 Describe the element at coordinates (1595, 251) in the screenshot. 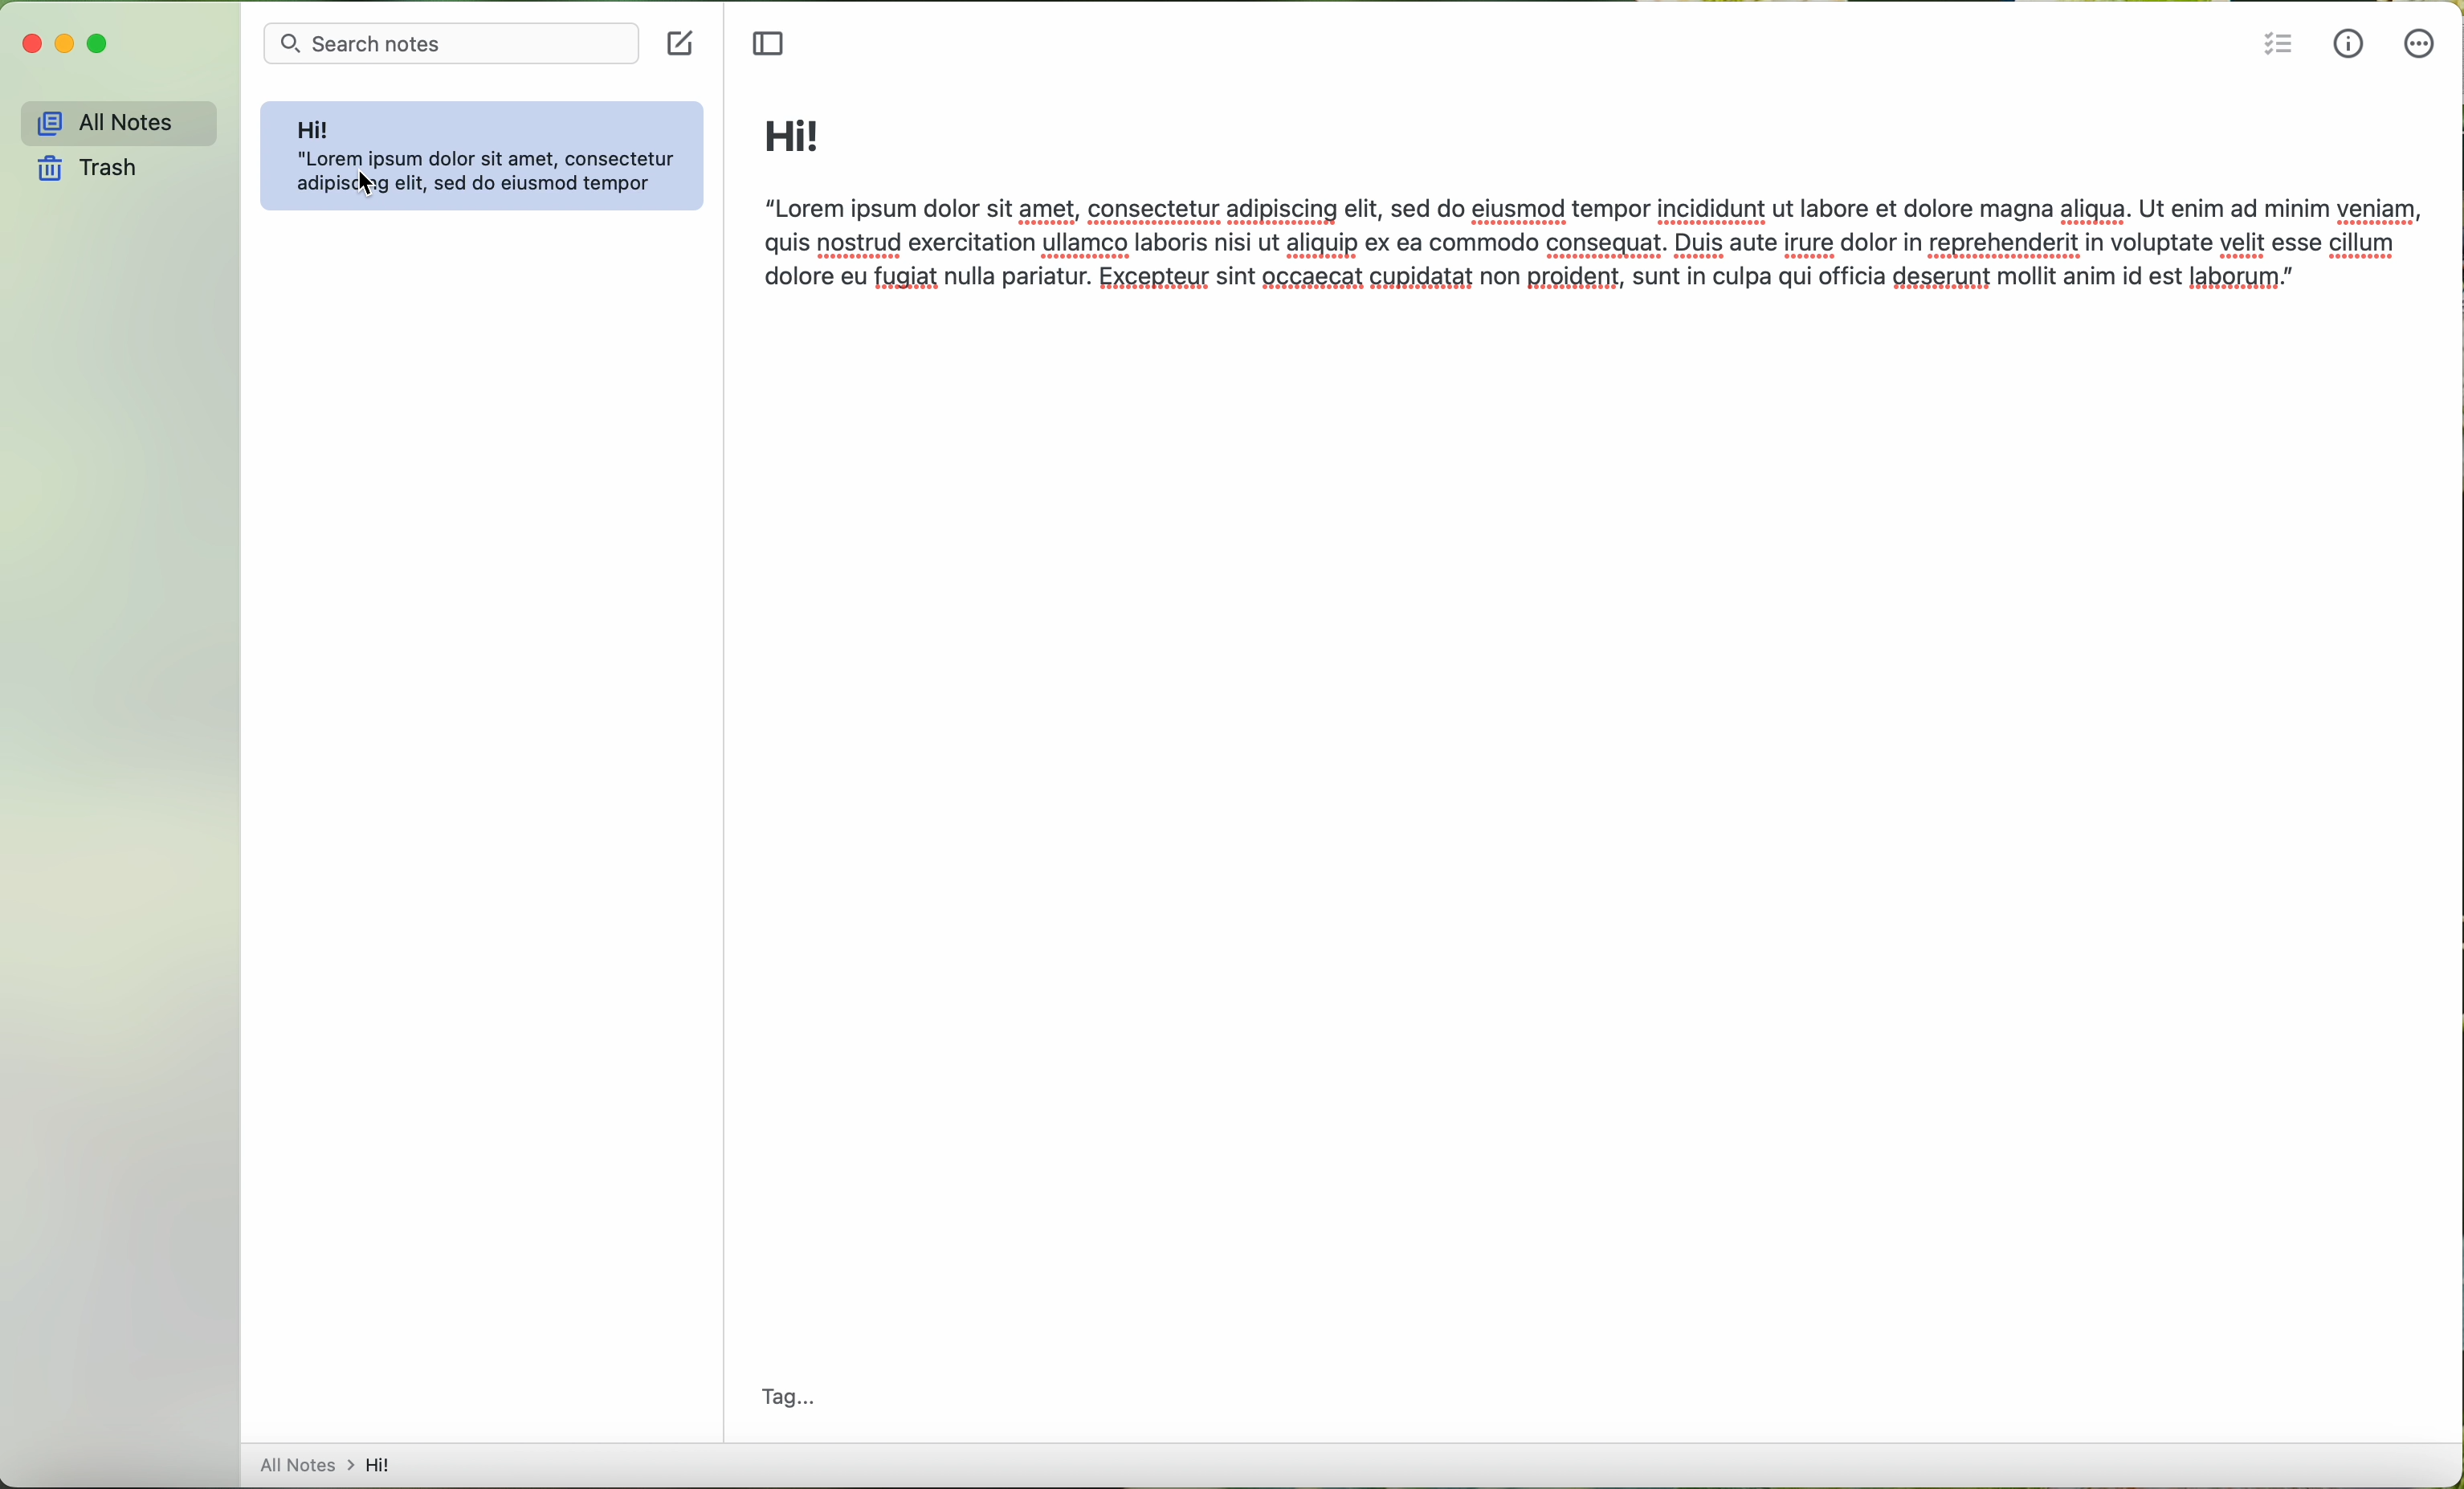

I see `body text: "Lorem ipsum dolor sit amet, consectetur adipiscing elit, sed do eiusmod tempor incididunt ut labore et dolore magna aliqua. Ut enim ad minim veniam, quis nostrud exercitation ullamco laboris nisi ut aliquip ex ea commodo consequat. Duis aute irure dolor in reprehenderit in voluptate velit esse cillum dolore eu fugiat nulla pariatur. Excepteur sint occaecat cupidatat non proident, sunt in culpa qui officia deserunt mollit anim id est laborum."` at that location.